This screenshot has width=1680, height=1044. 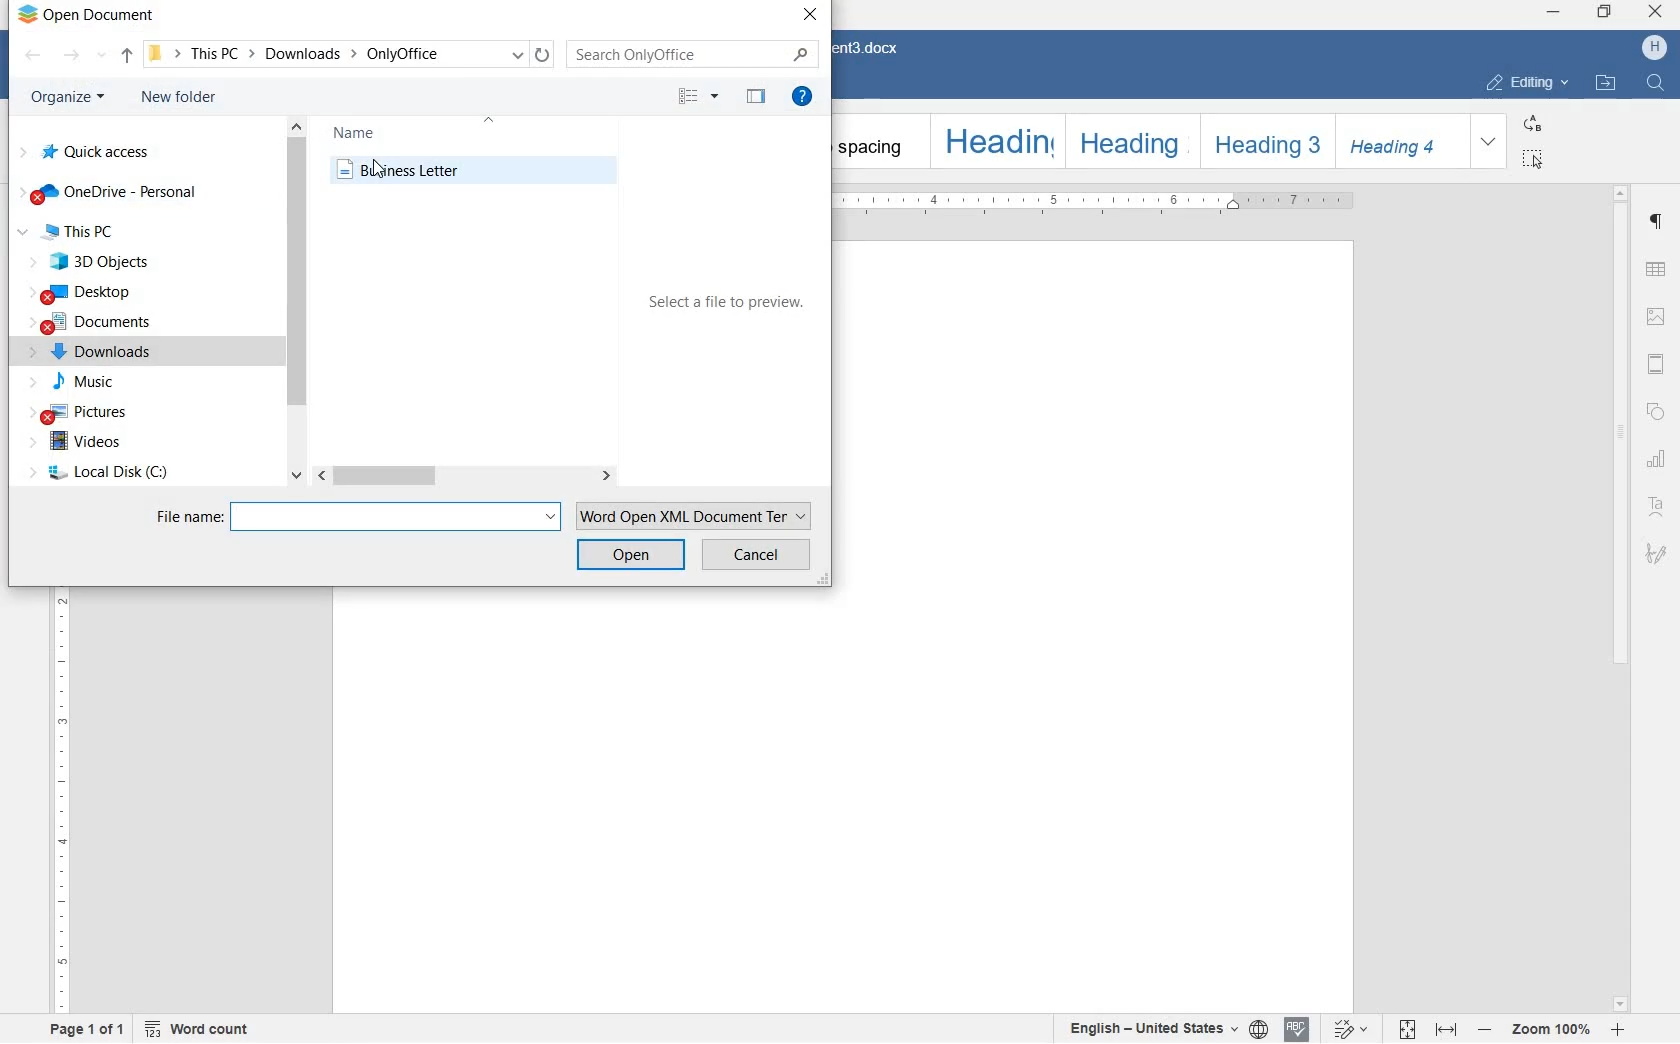 What do you see at coordinates (308, 53) in the screenshot?
I see `downloads` at bounding box center [308, 53].